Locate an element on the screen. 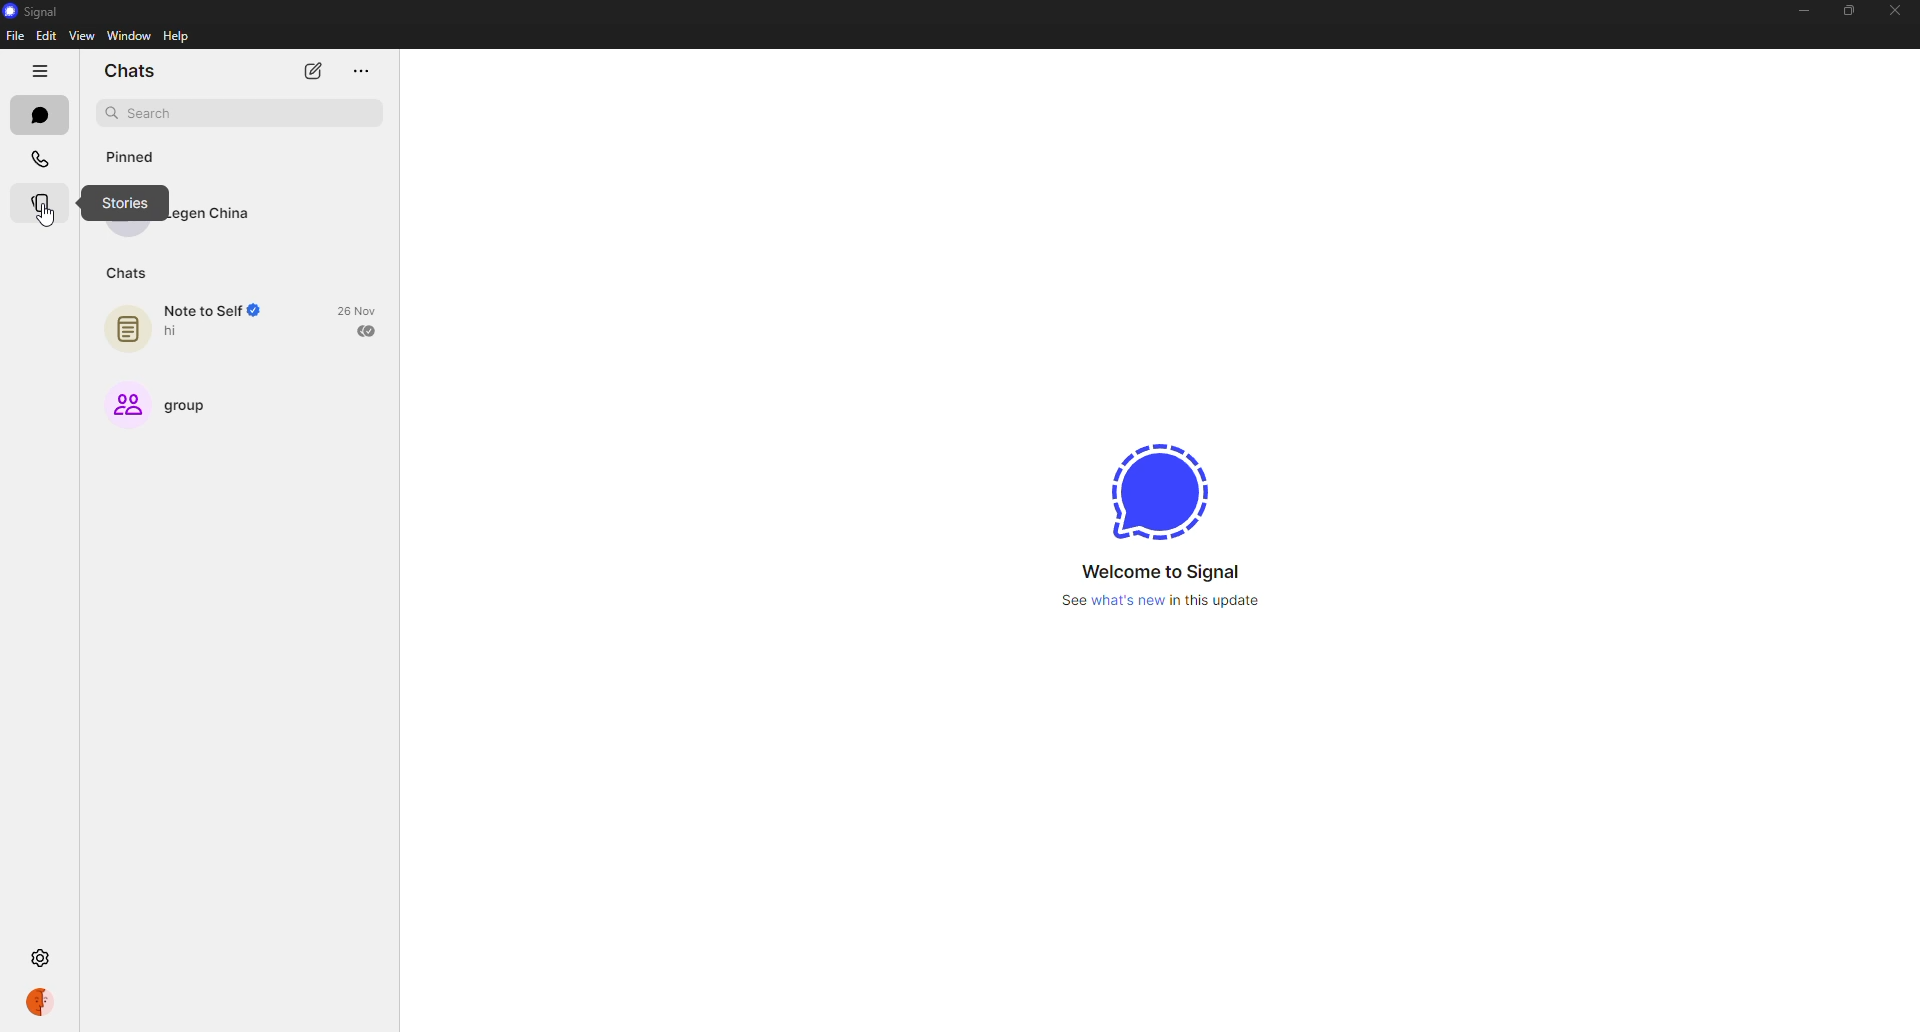 The width and height of the screenshot is (1920, 1032). cursor is located at coordinates (48, 215).